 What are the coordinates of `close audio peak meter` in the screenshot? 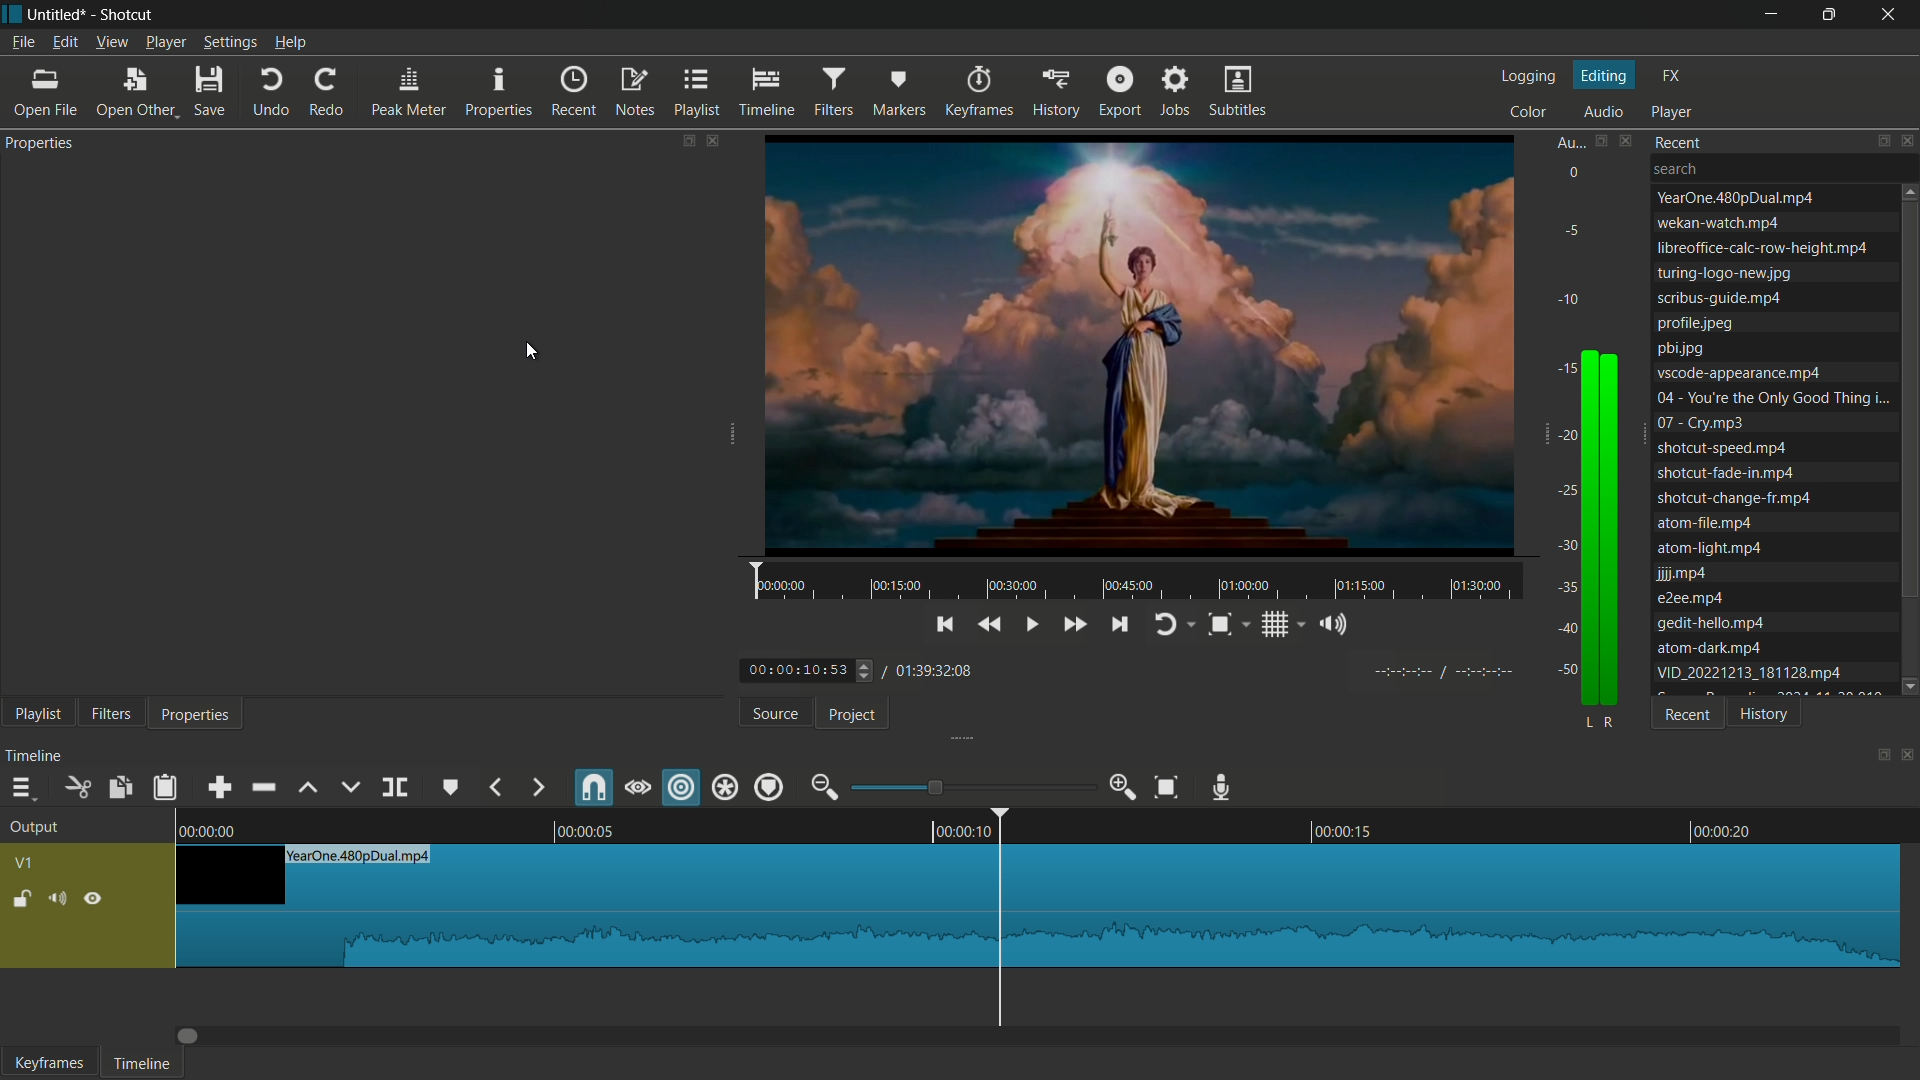 It's located at (1629, 141).